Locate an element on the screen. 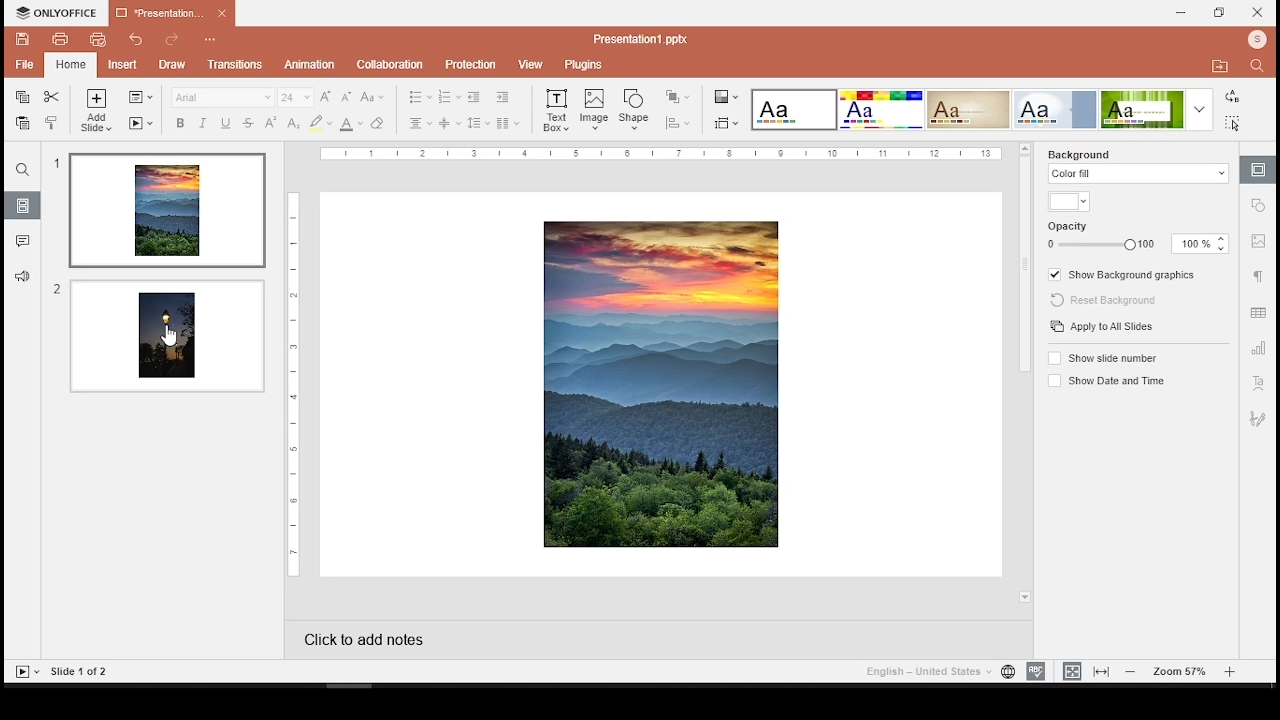 The width and height of the screenshot is (1280, 720). font is located at coordinates (222, 98).